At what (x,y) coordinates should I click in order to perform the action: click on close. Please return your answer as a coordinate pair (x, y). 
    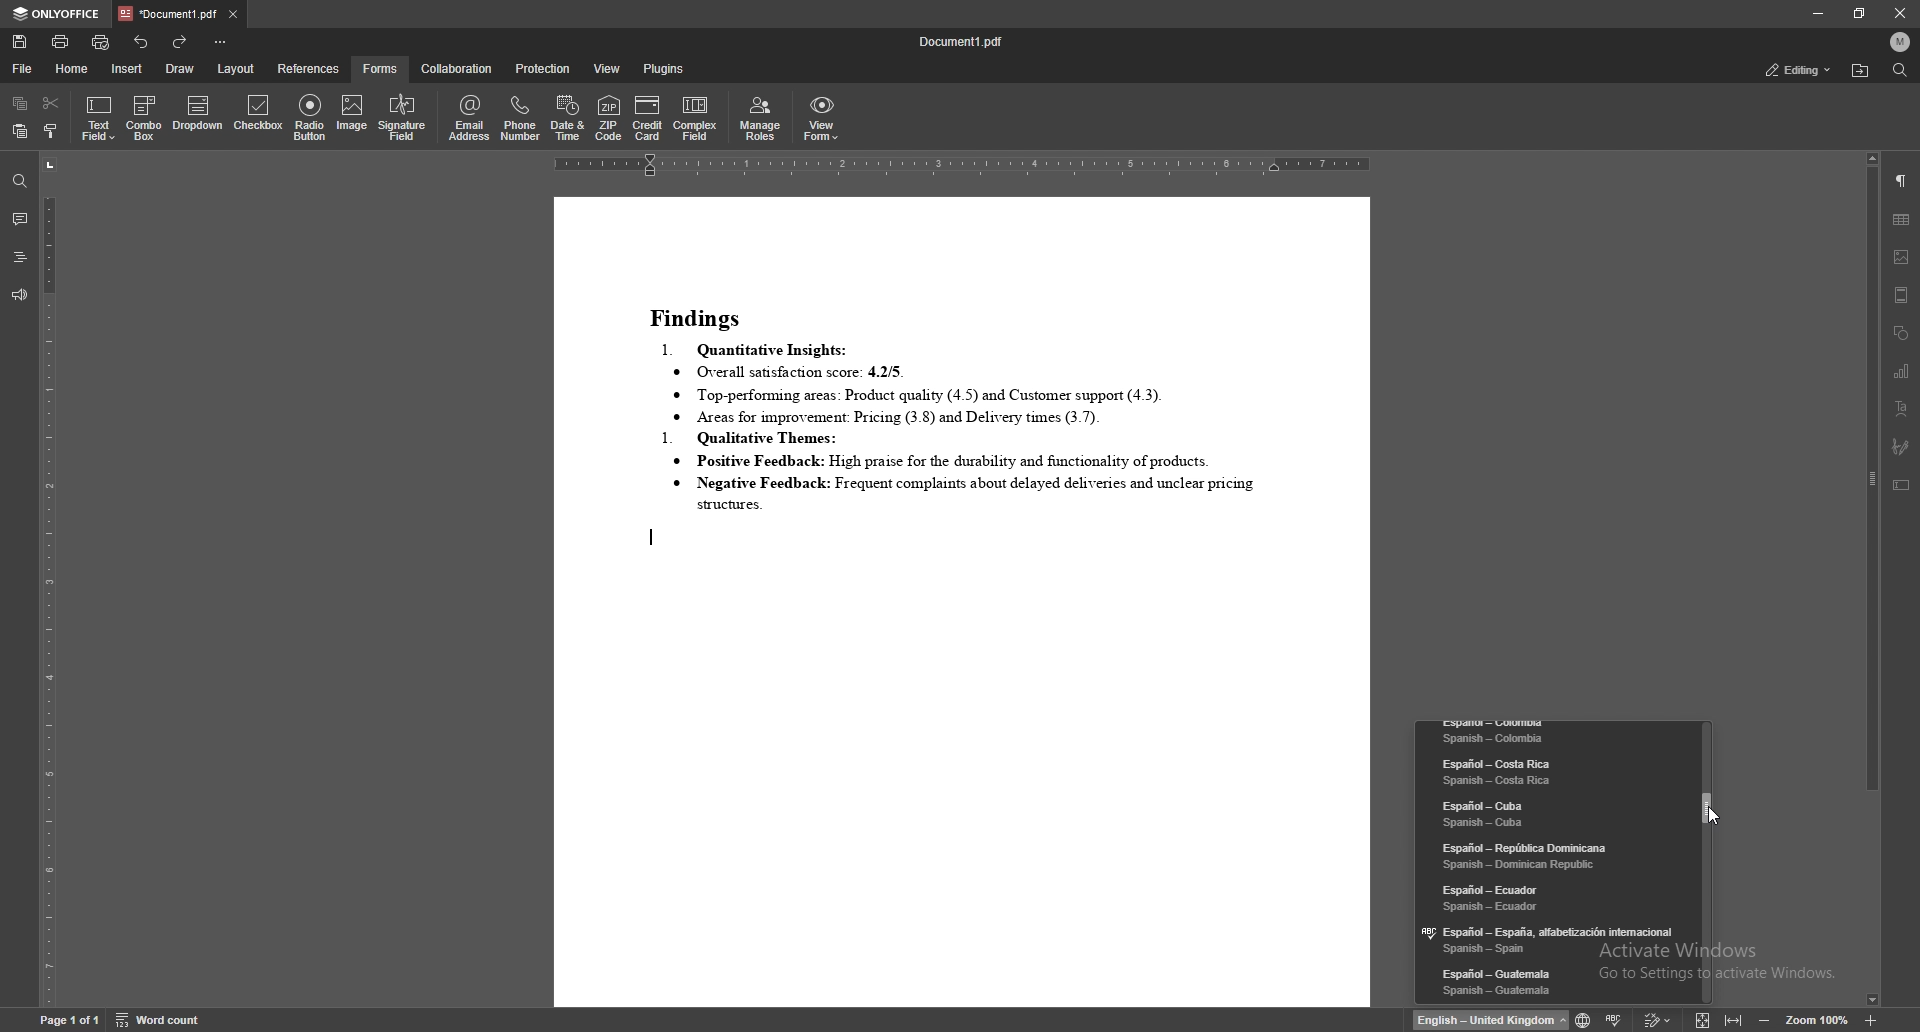
    Looking at the image, I should click on (1897, 13).